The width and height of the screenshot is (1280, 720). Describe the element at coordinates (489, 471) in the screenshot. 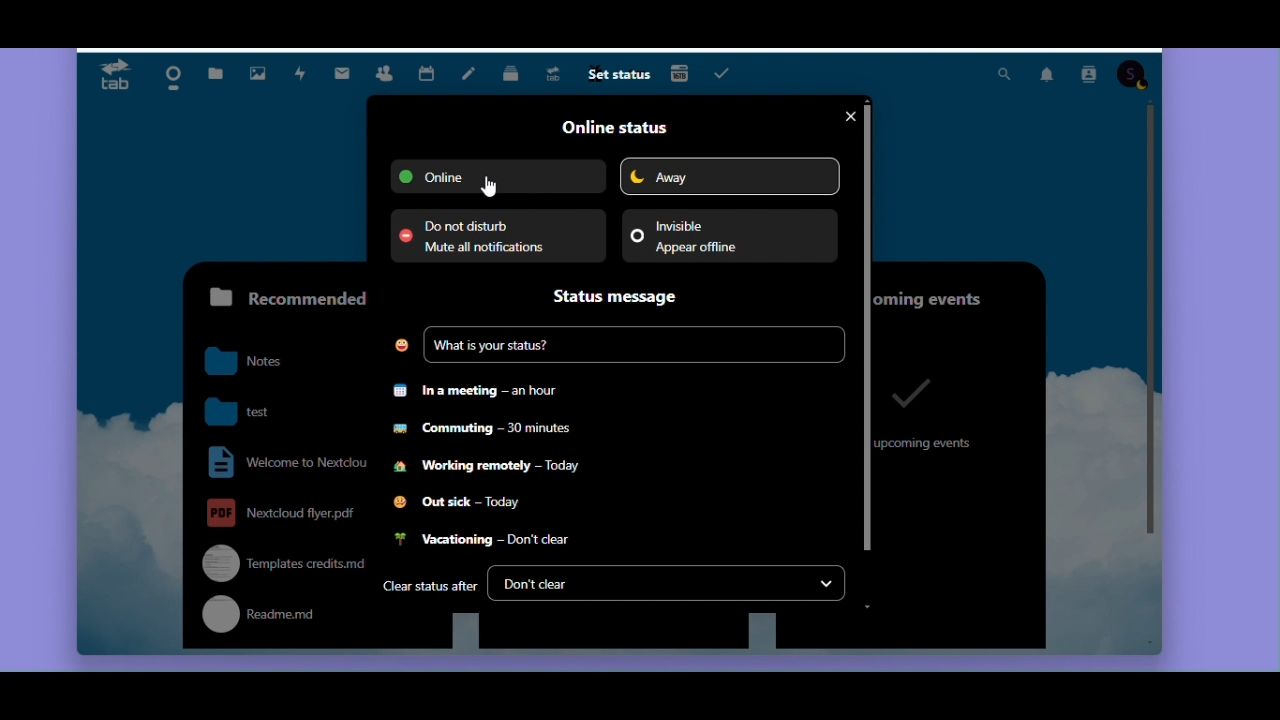

I see `Working remotely today` at that location.